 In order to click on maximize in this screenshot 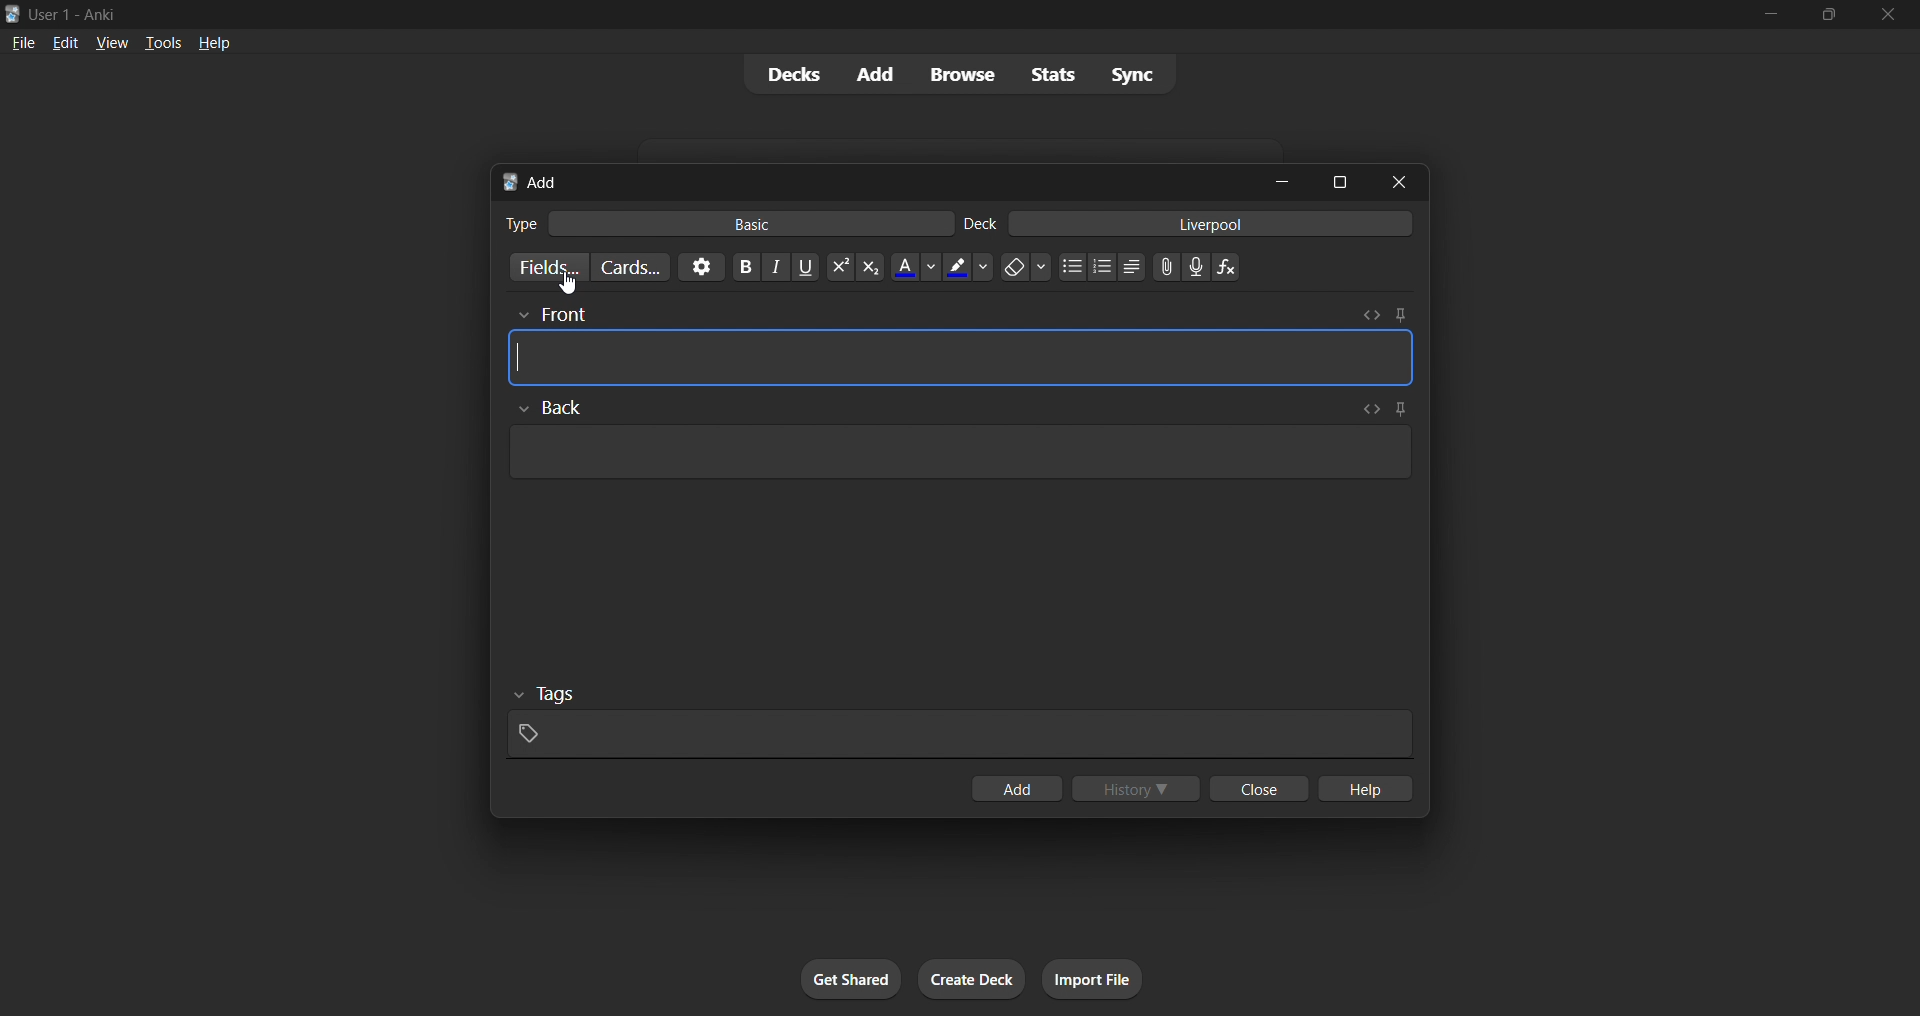, I will do `click(1339, 182)`.